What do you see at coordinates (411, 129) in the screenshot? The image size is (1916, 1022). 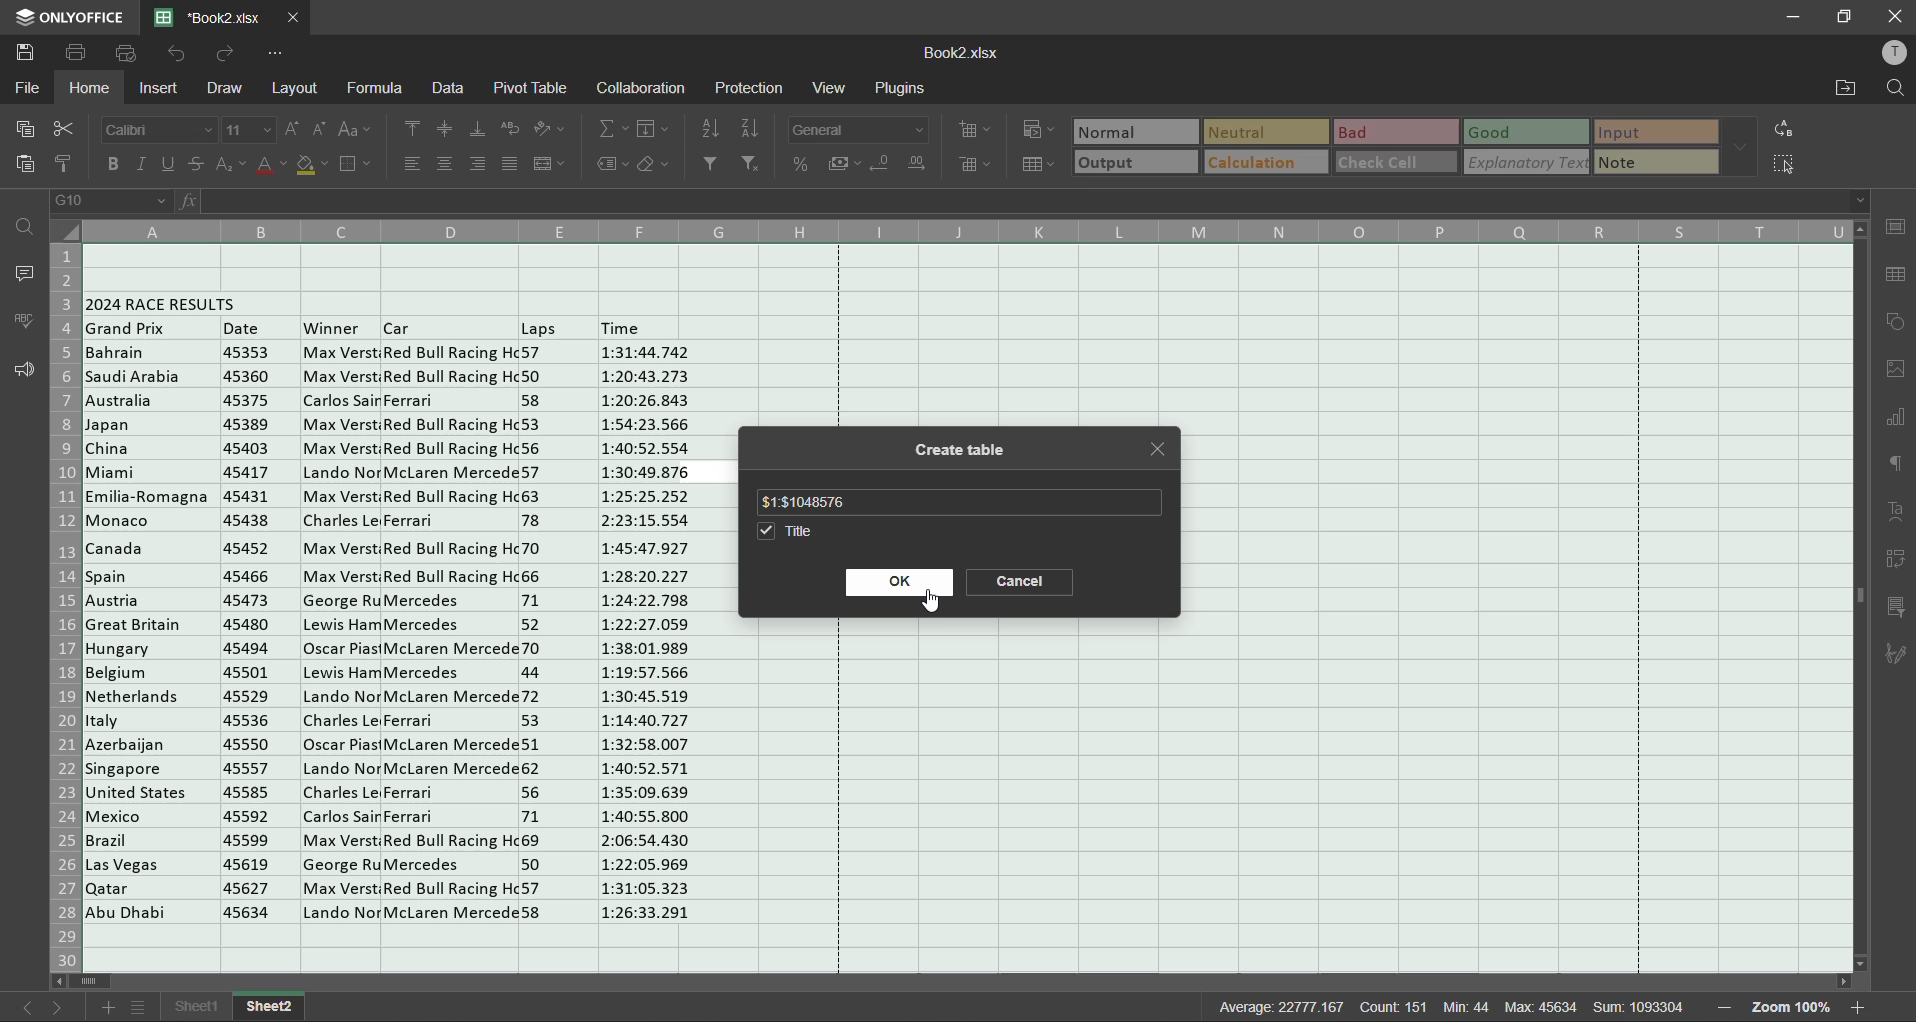 I see `align top` at bounding box center [411, 129].